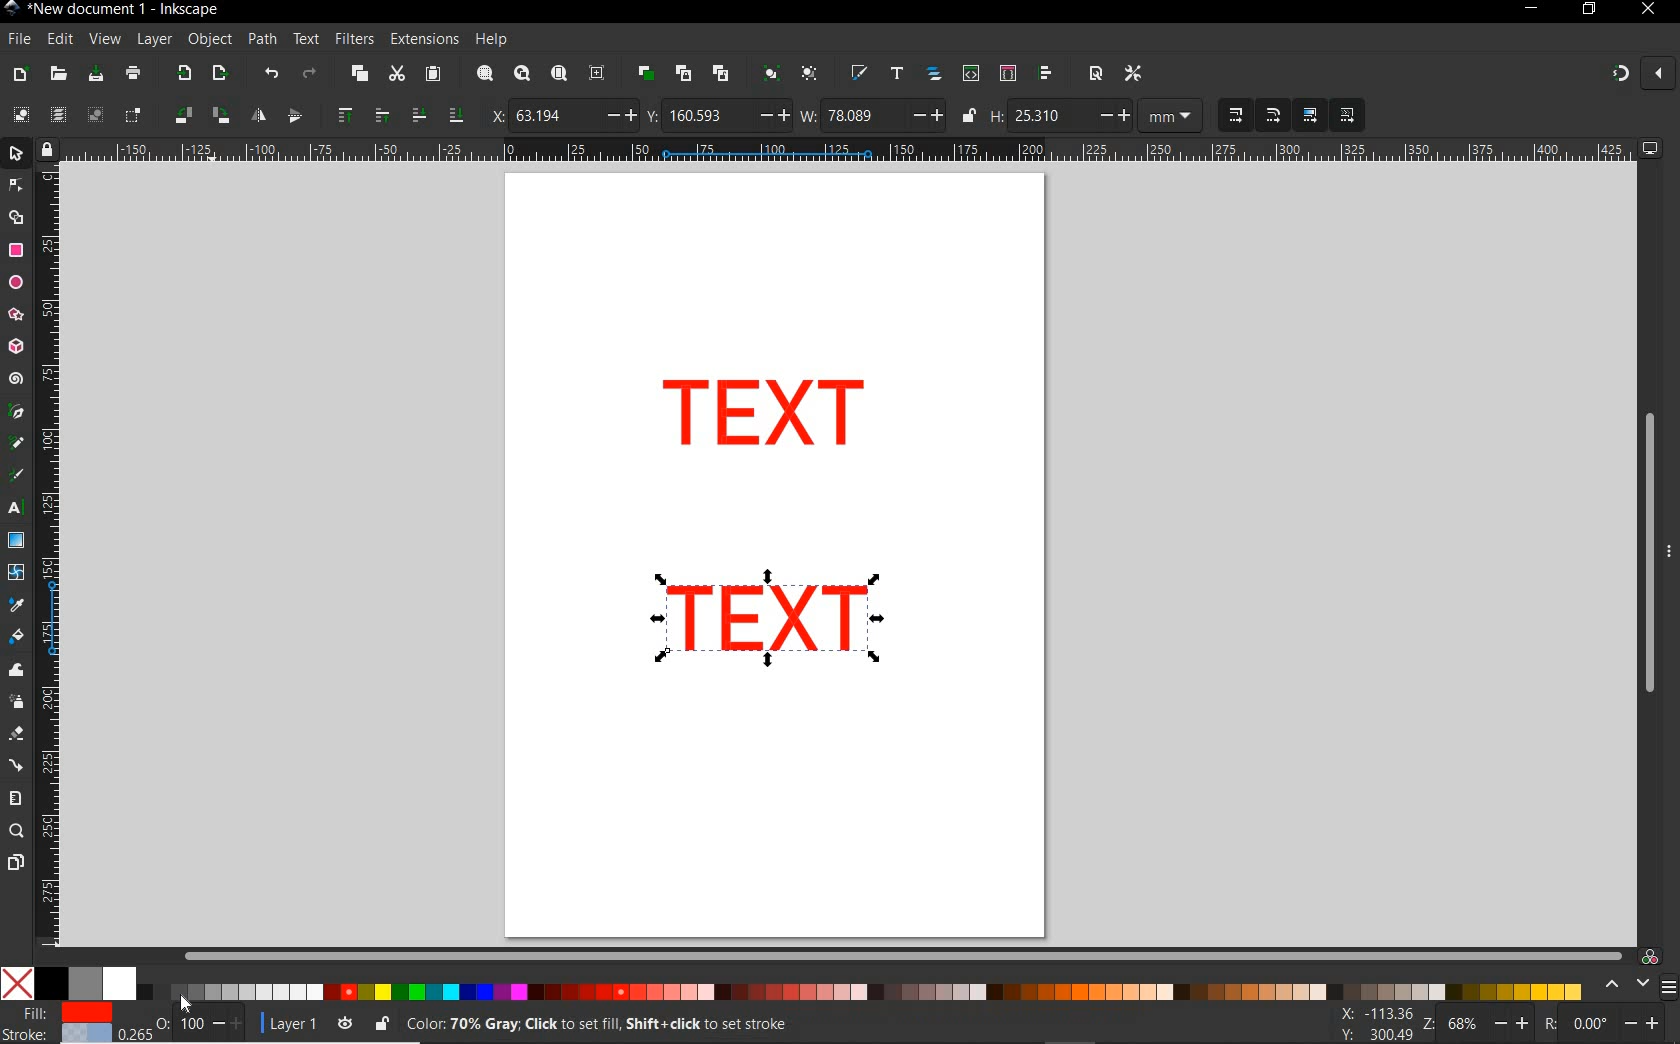  What do you see at coordinates (16, 671) in the screenshot?
I see `tweak tool` at bounding box center [16, 671].